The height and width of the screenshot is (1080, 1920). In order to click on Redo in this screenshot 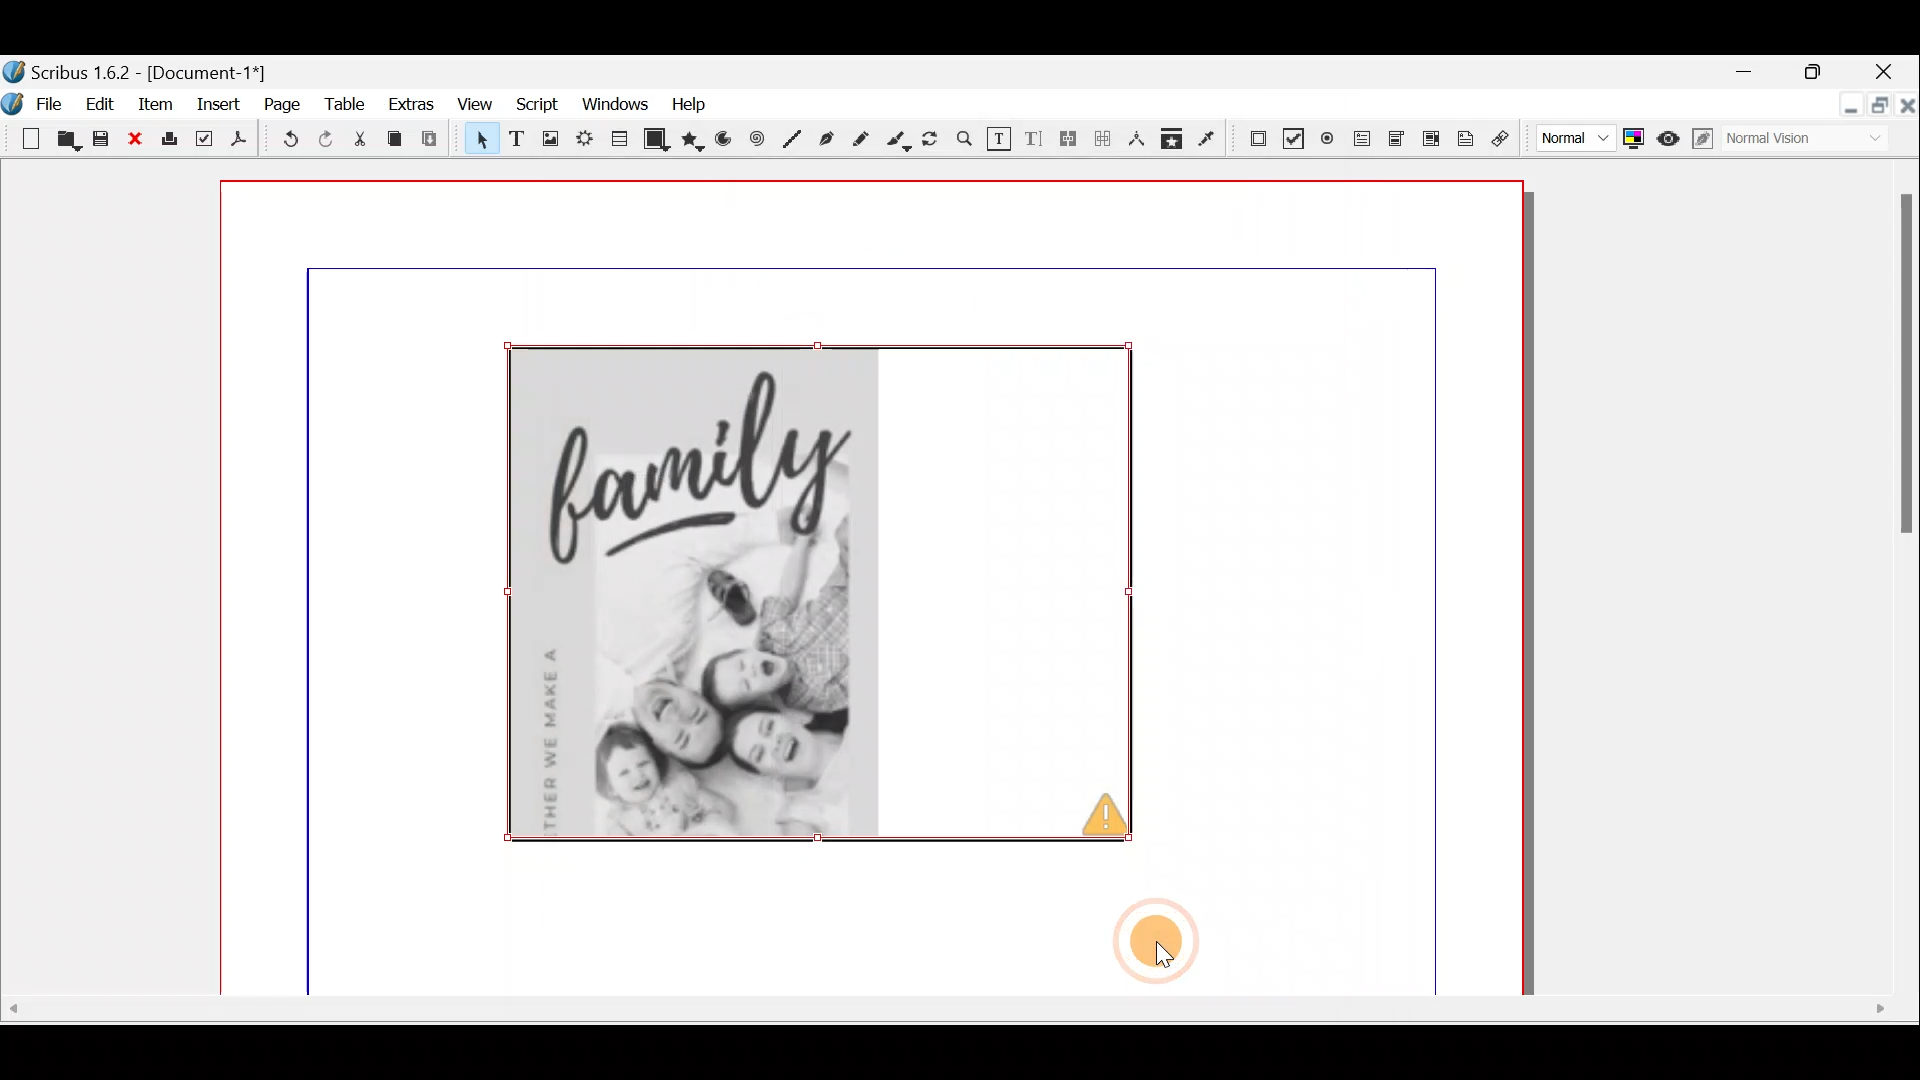, I will do `click(322, 140)`.